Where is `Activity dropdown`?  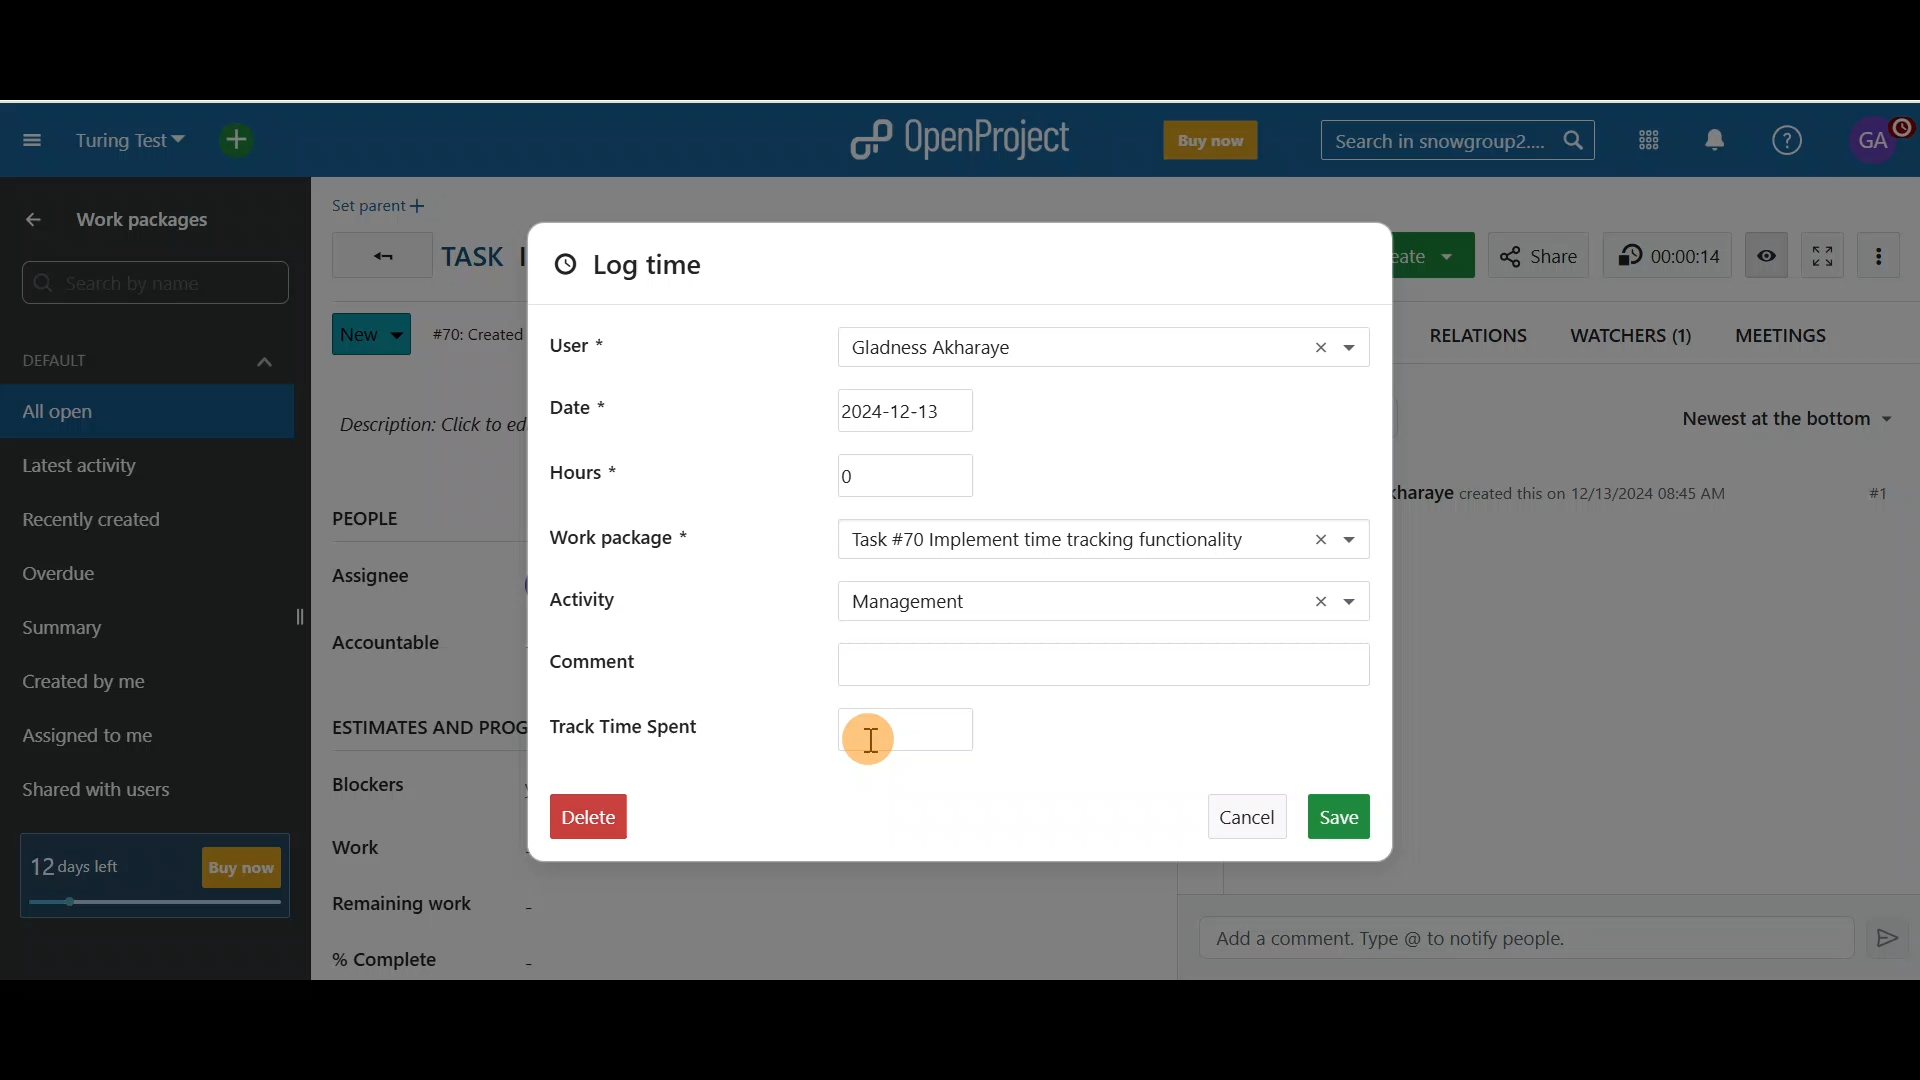
Activity dropdown is located at coordinates (1361, 604).